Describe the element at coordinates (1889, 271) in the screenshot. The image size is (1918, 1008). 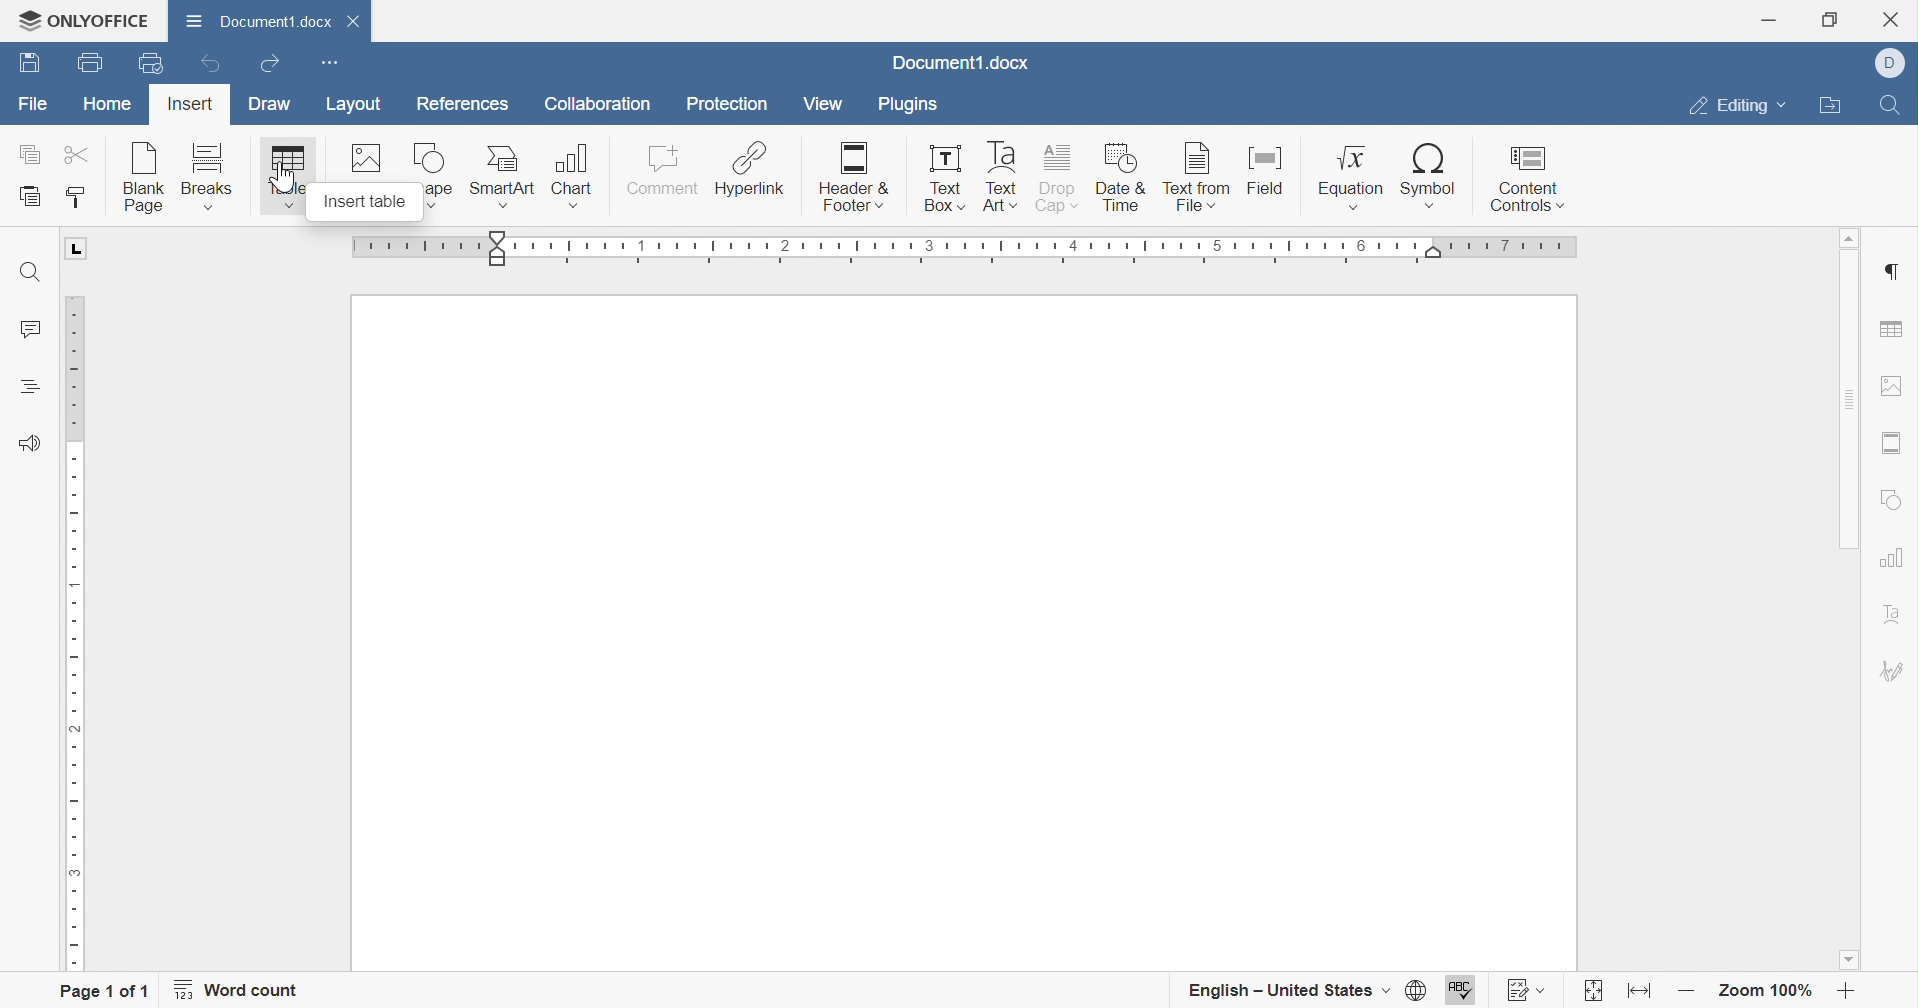
I see `Insert paragraph` at that location.